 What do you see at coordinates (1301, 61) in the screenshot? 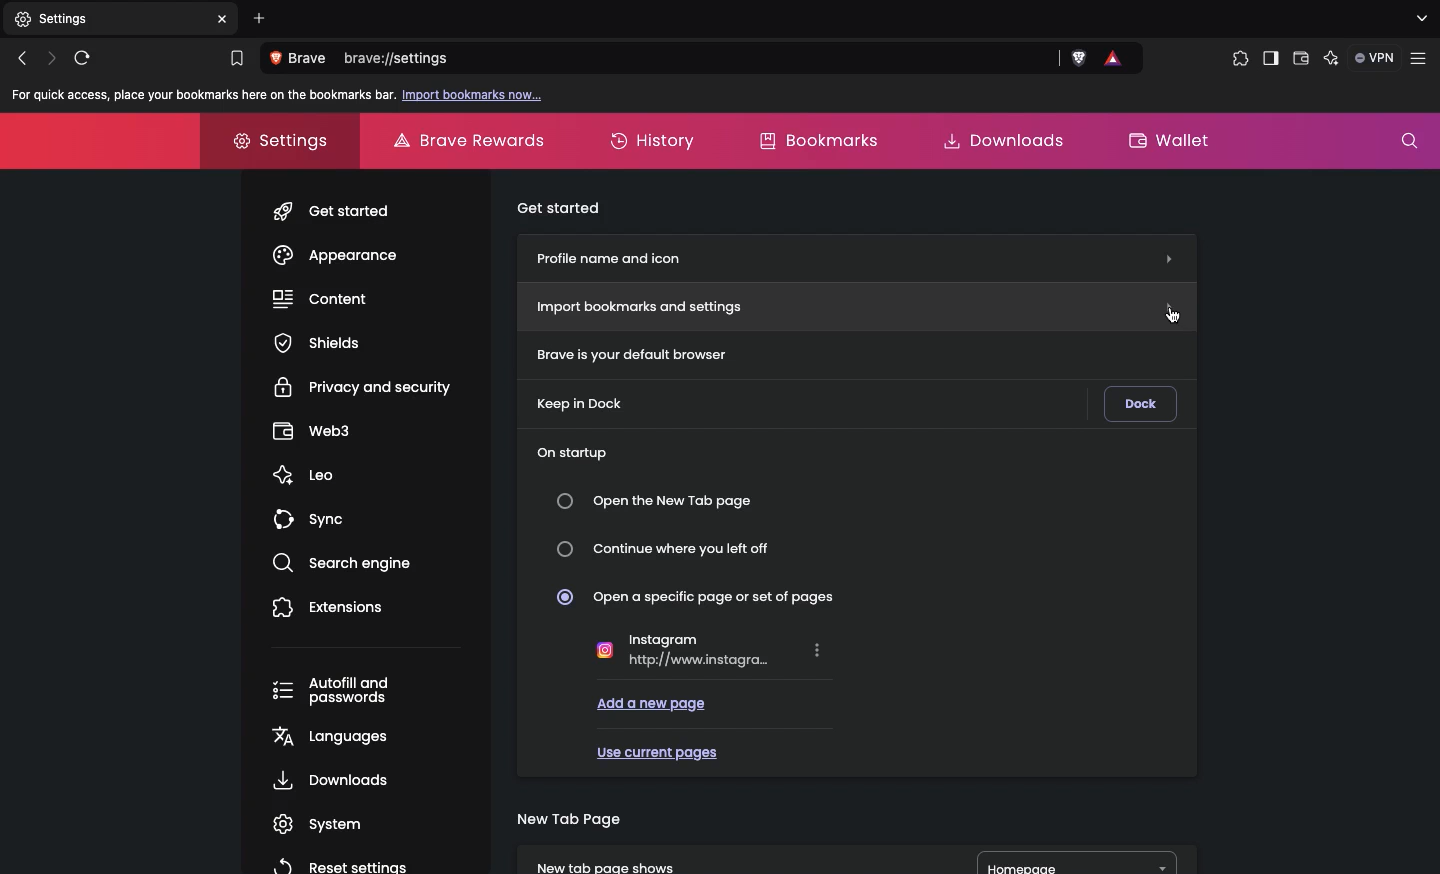
I see `Wallet` at bounding box center [1301, 61].